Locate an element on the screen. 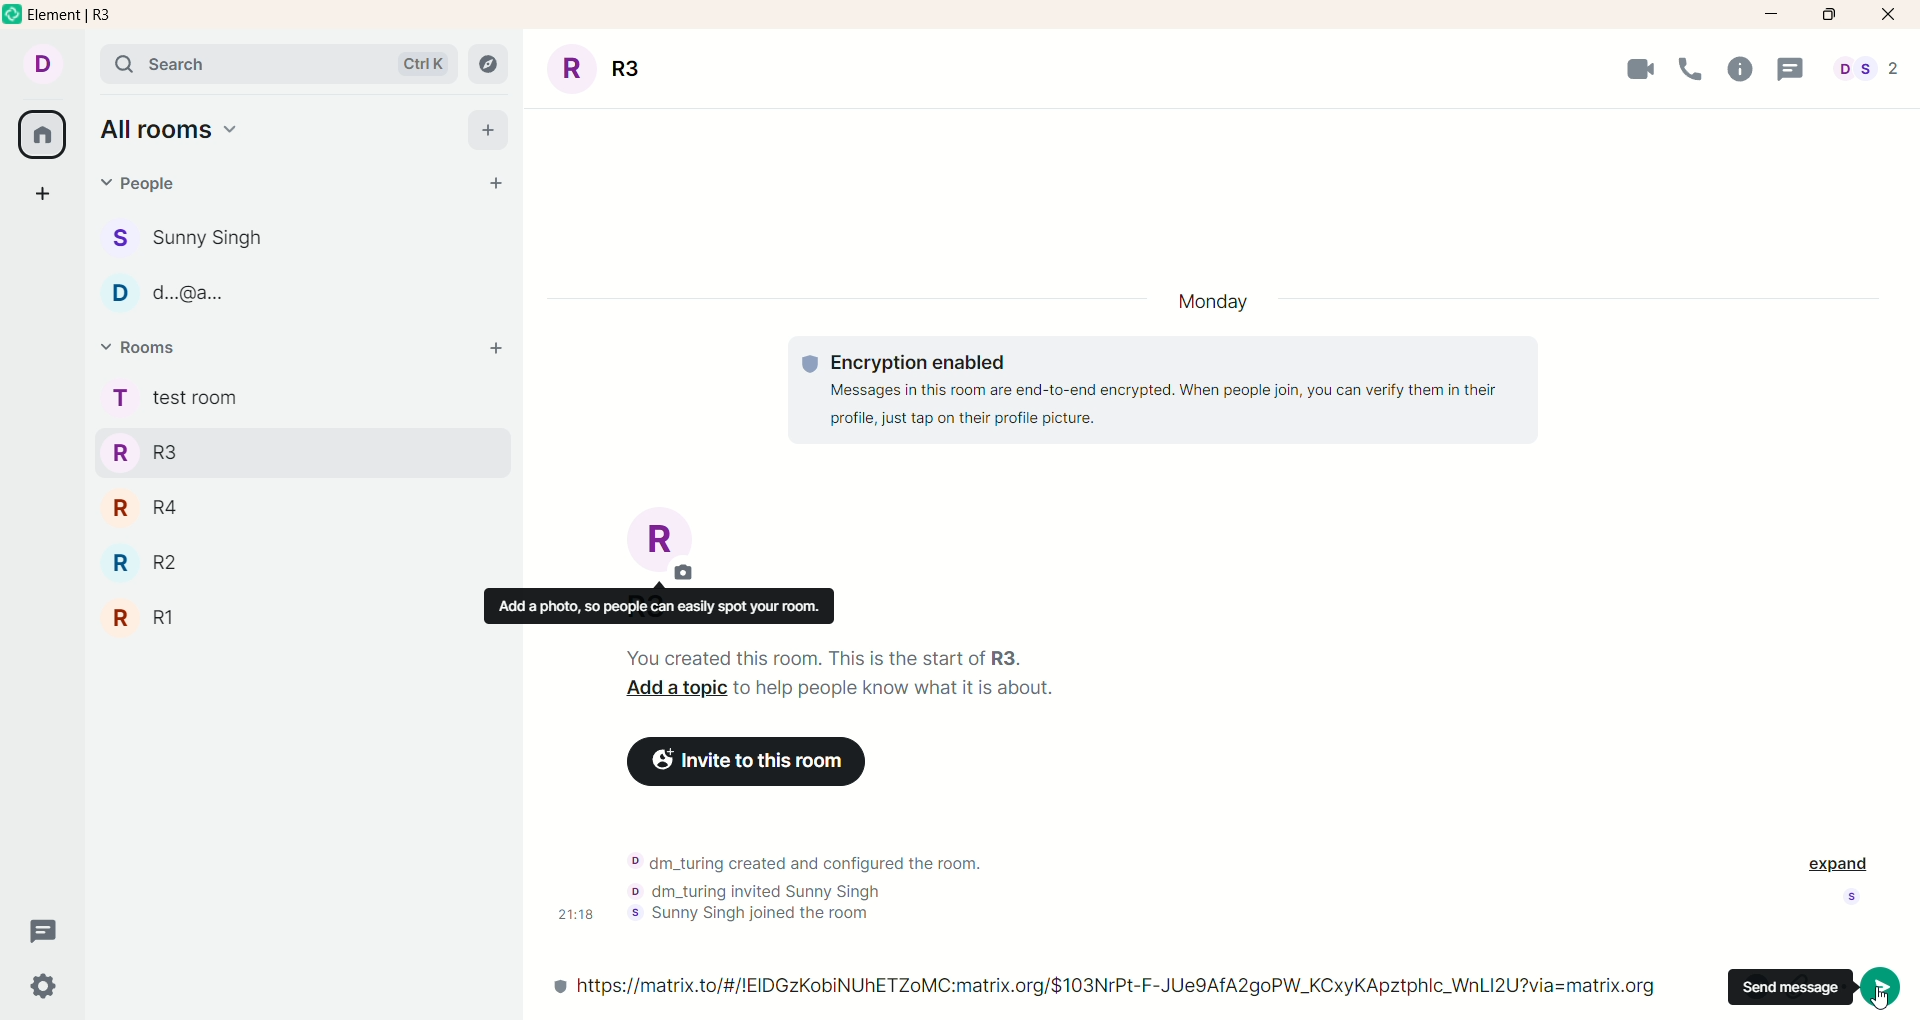  Call is located at coordinates (1693, 66).